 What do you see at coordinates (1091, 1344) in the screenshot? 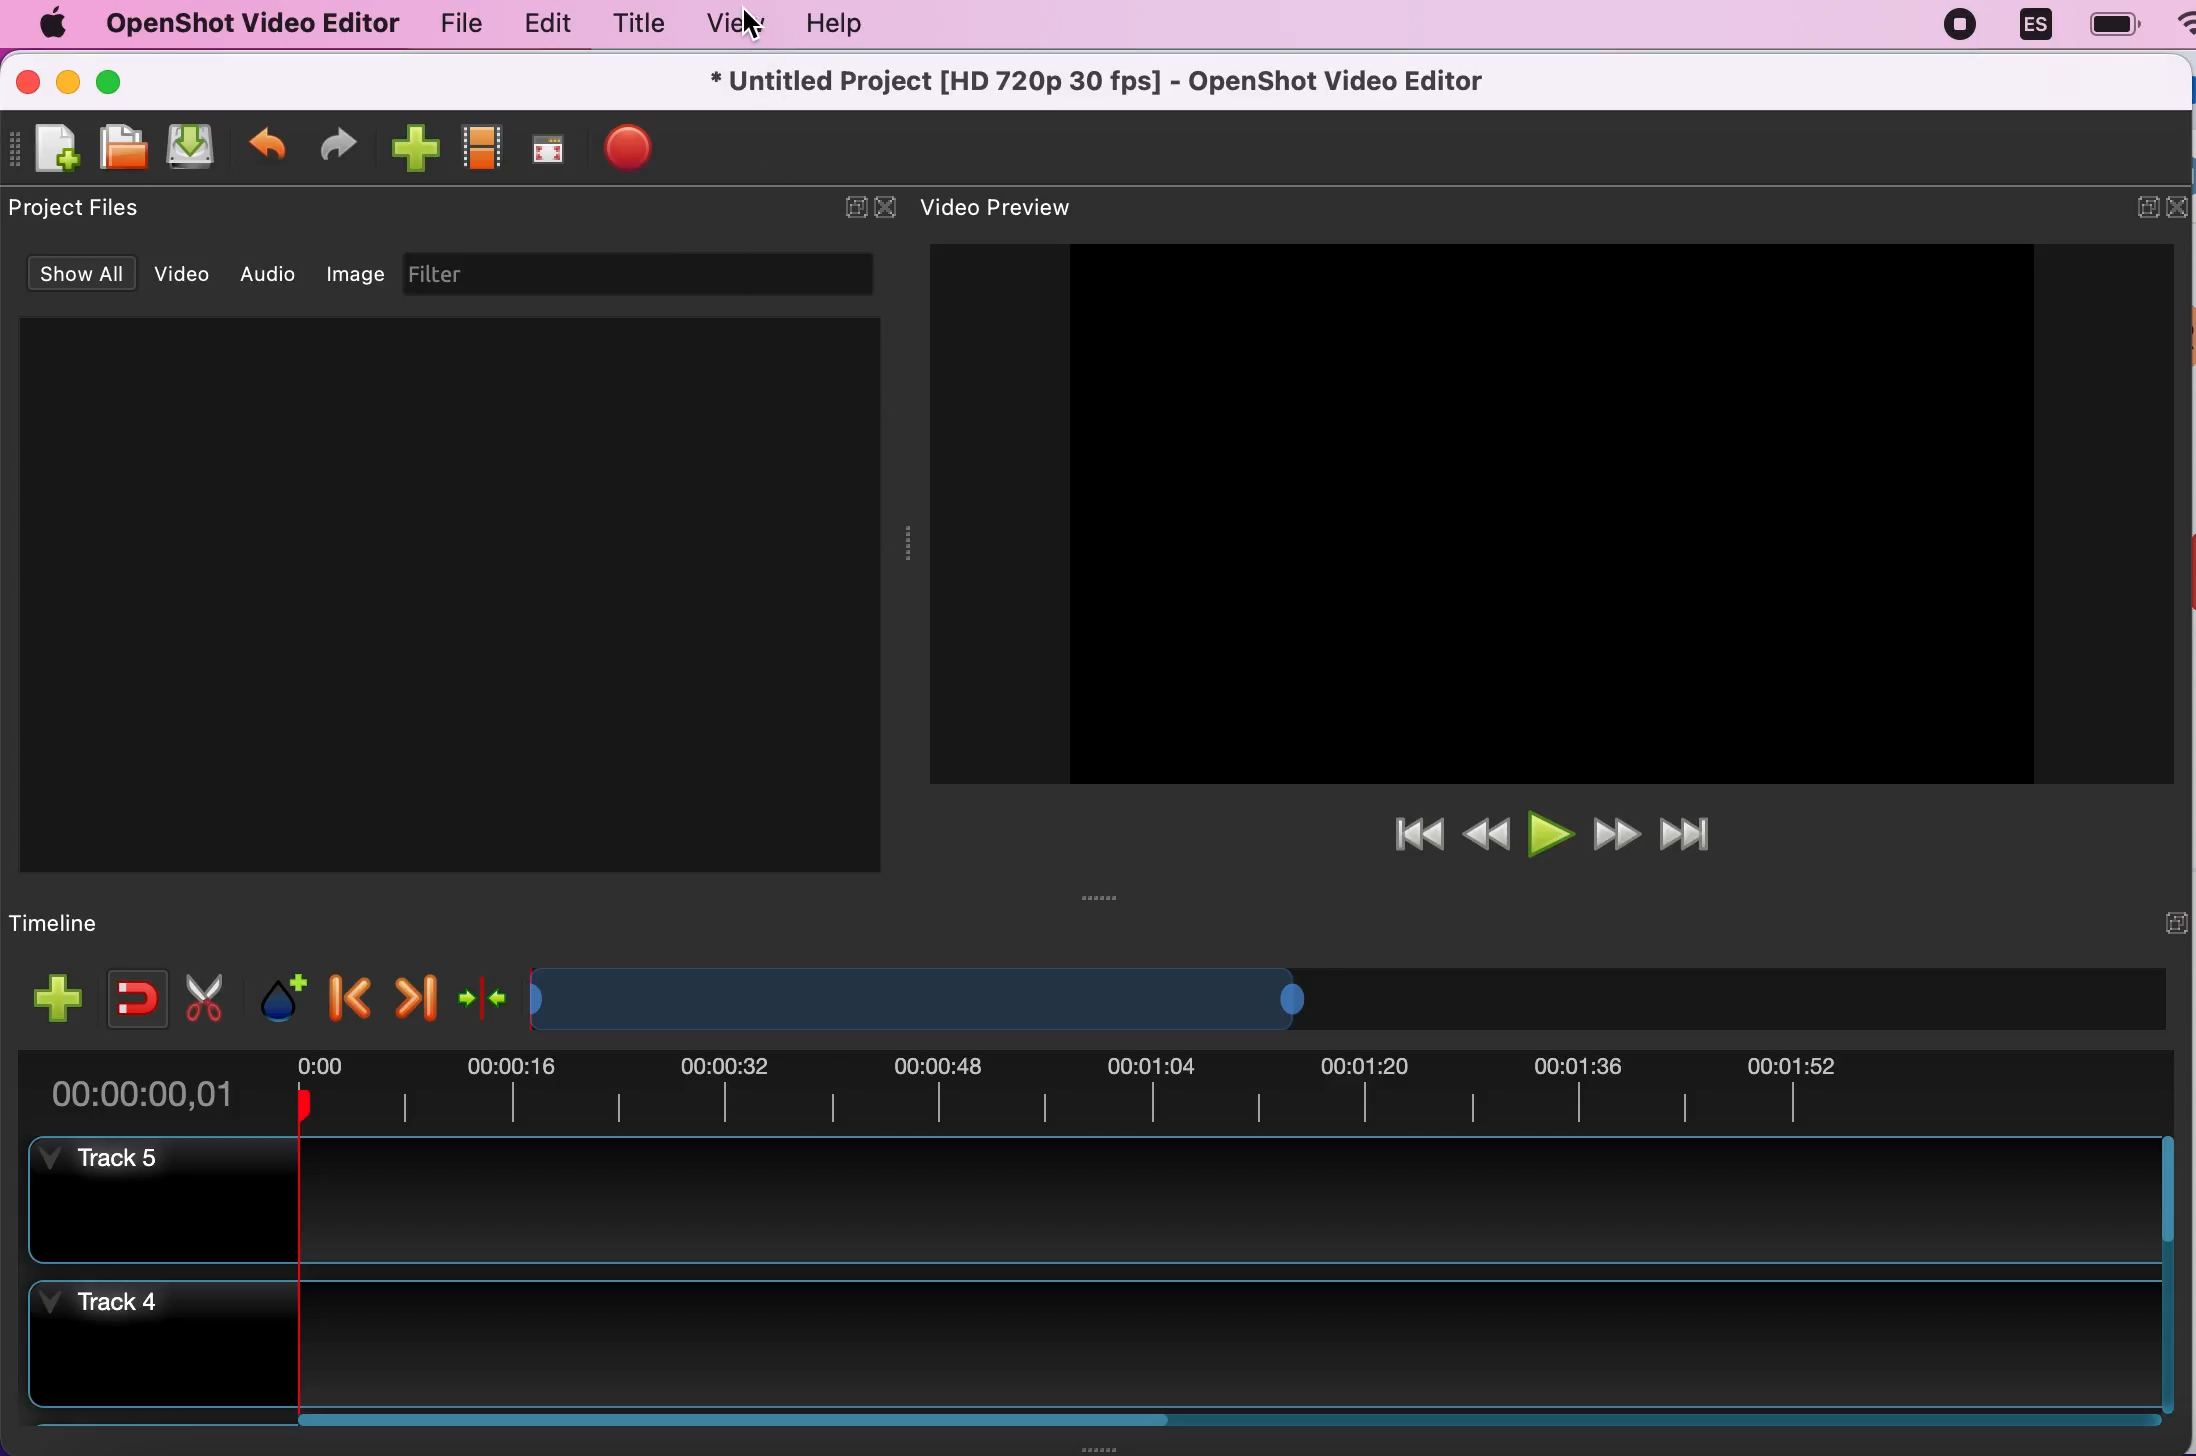
I see `track 4` at bounding box center [1091, 1344].